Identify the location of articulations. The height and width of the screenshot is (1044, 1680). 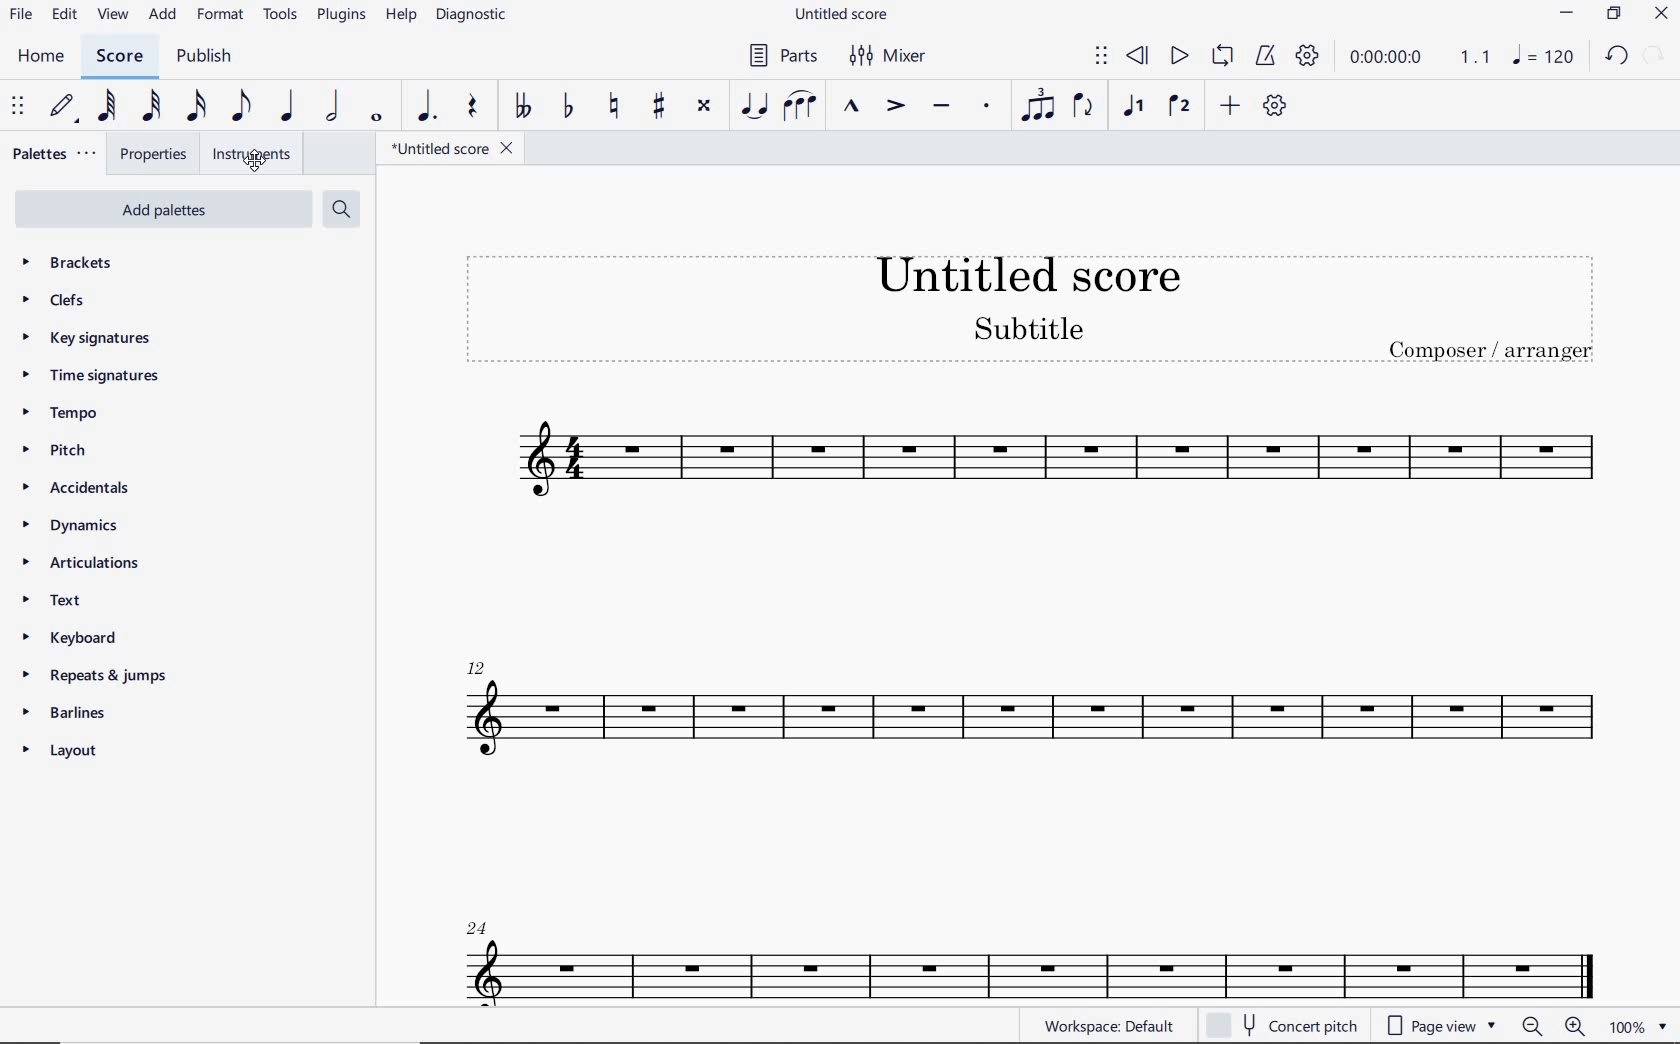
(80, 562).